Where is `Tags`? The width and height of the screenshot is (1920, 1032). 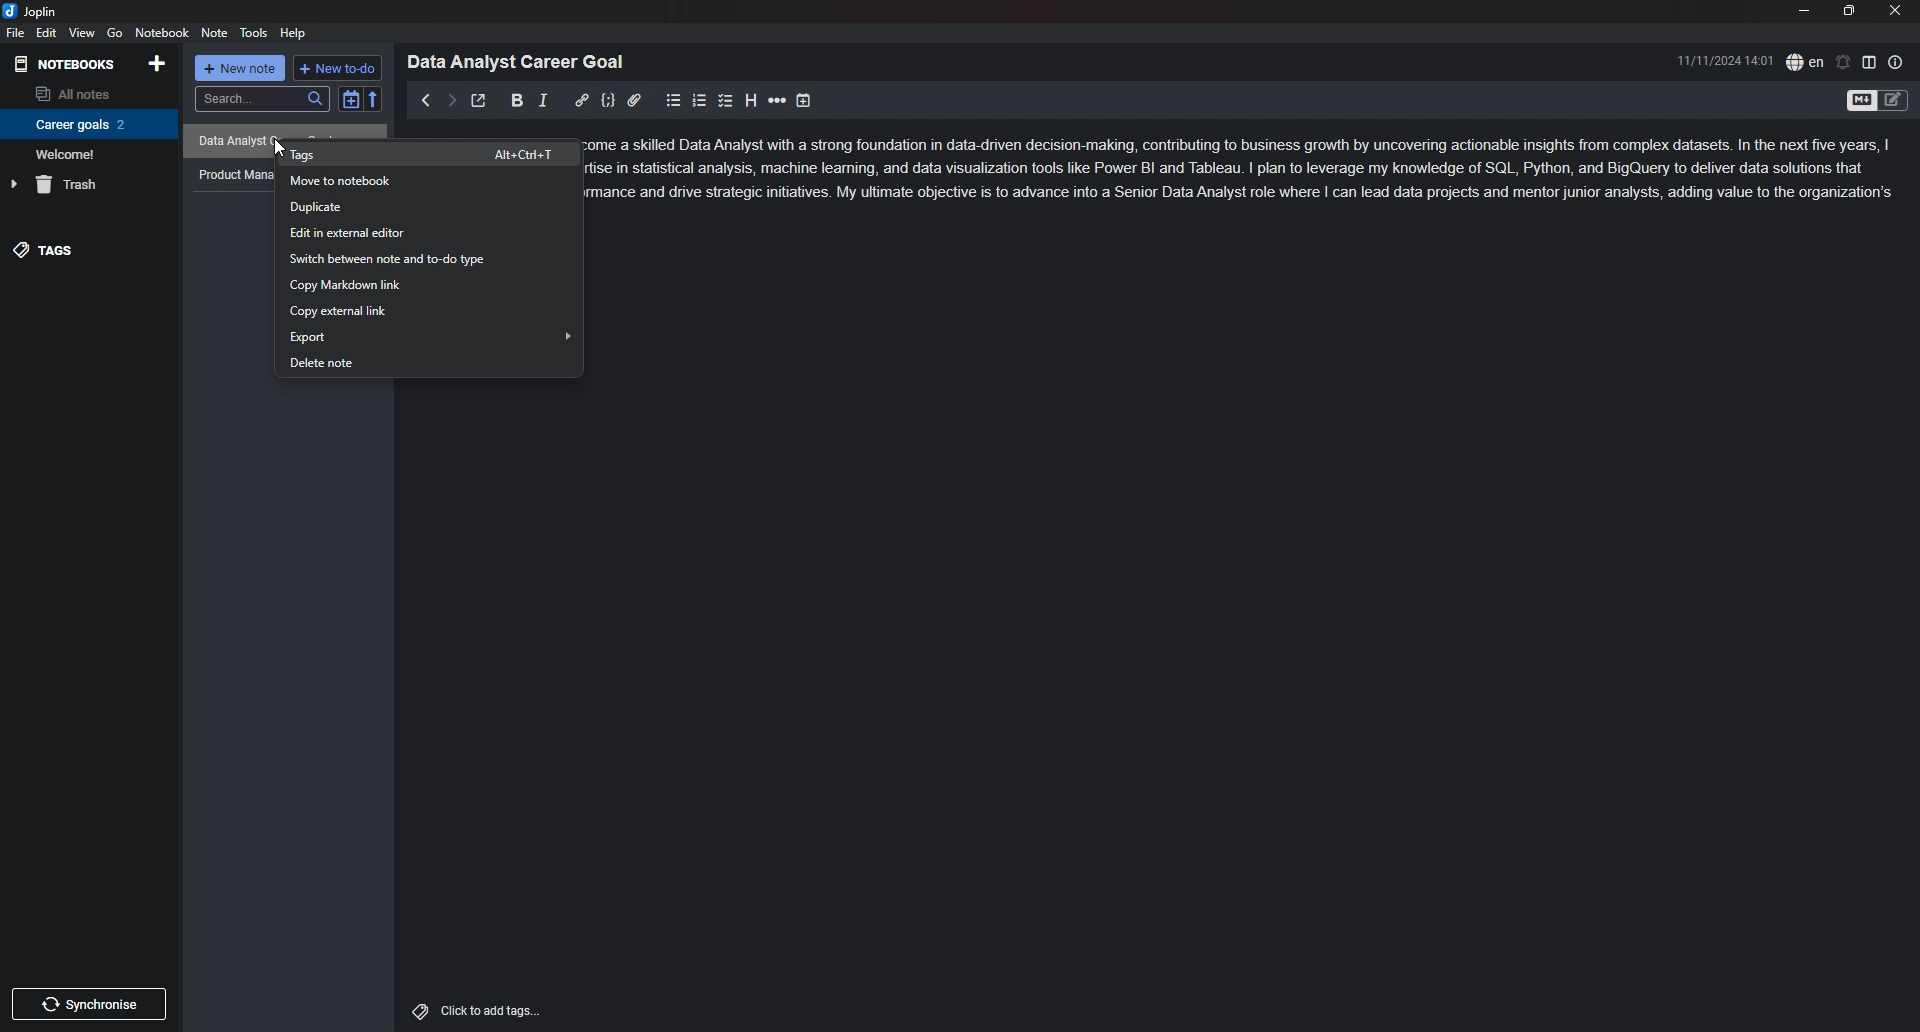 Tags is located at coordinates (415, 1009).